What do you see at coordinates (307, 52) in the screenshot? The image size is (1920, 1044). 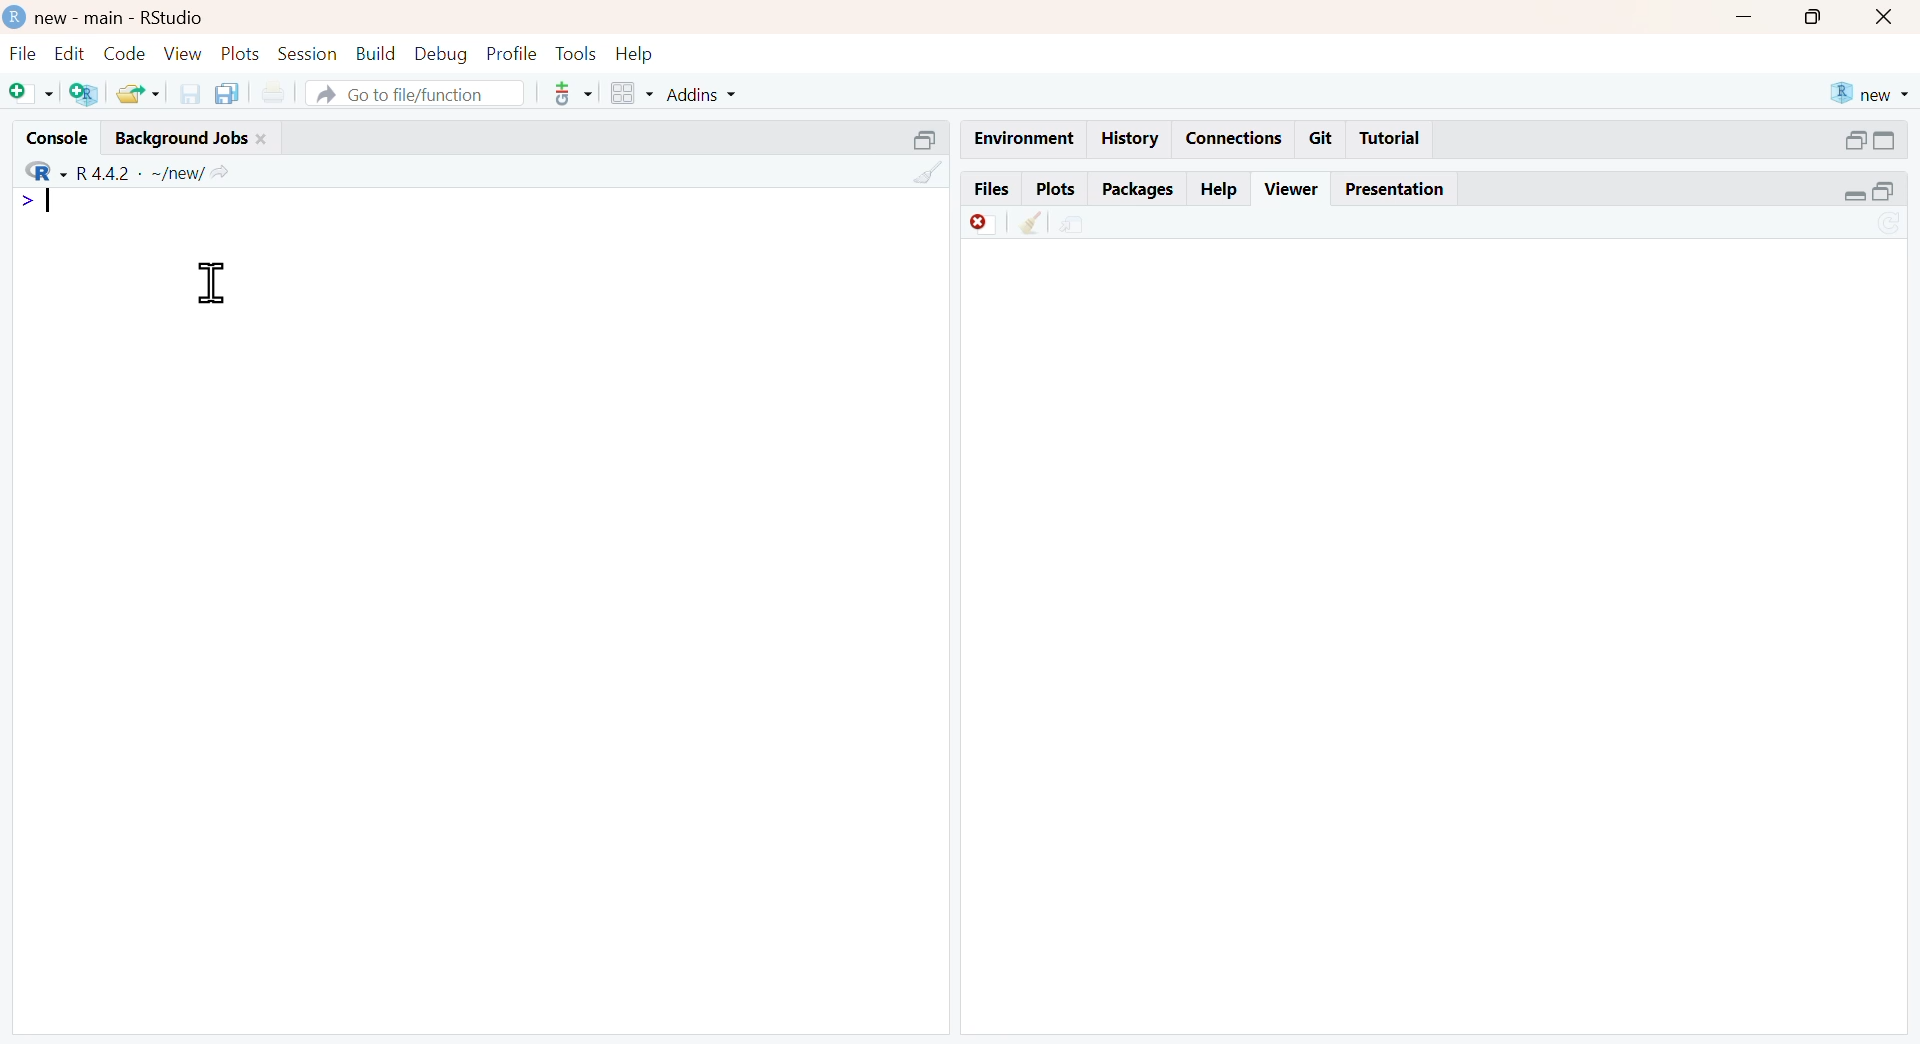 I see `Session` at bounding box center [307, 52].